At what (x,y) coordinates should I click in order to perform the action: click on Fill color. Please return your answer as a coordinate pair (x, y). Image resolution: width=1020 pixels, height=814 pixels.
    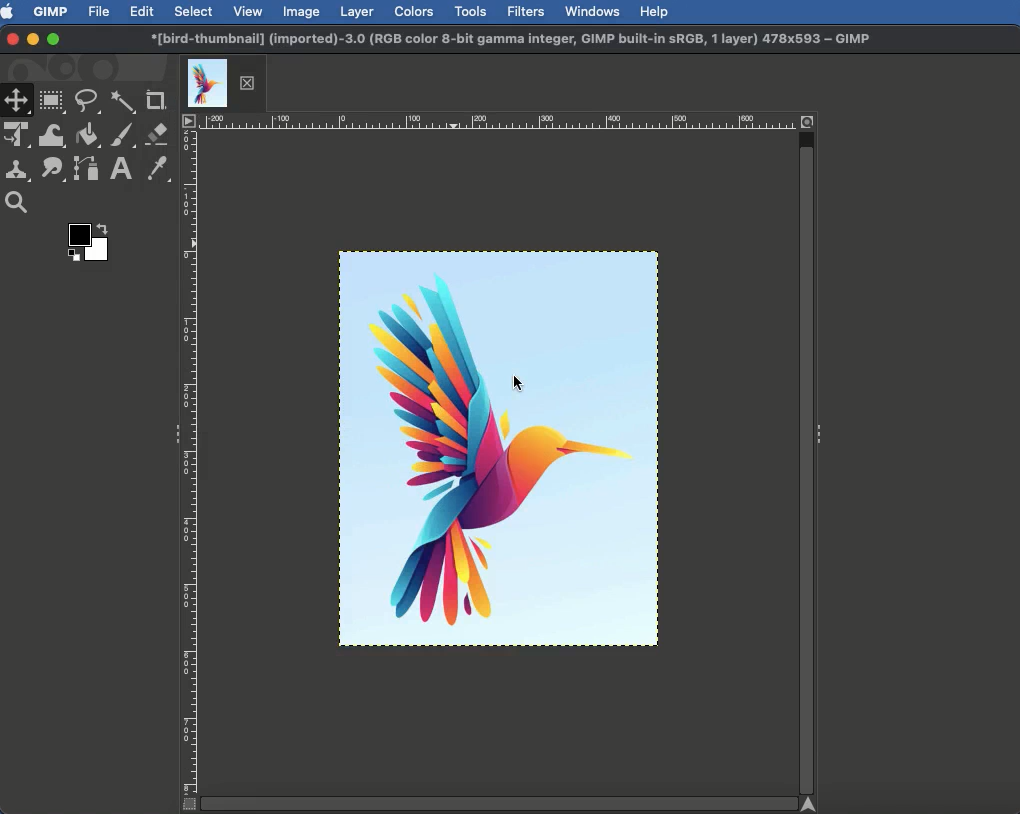
    Looking at the image, I should click on (89, 136).